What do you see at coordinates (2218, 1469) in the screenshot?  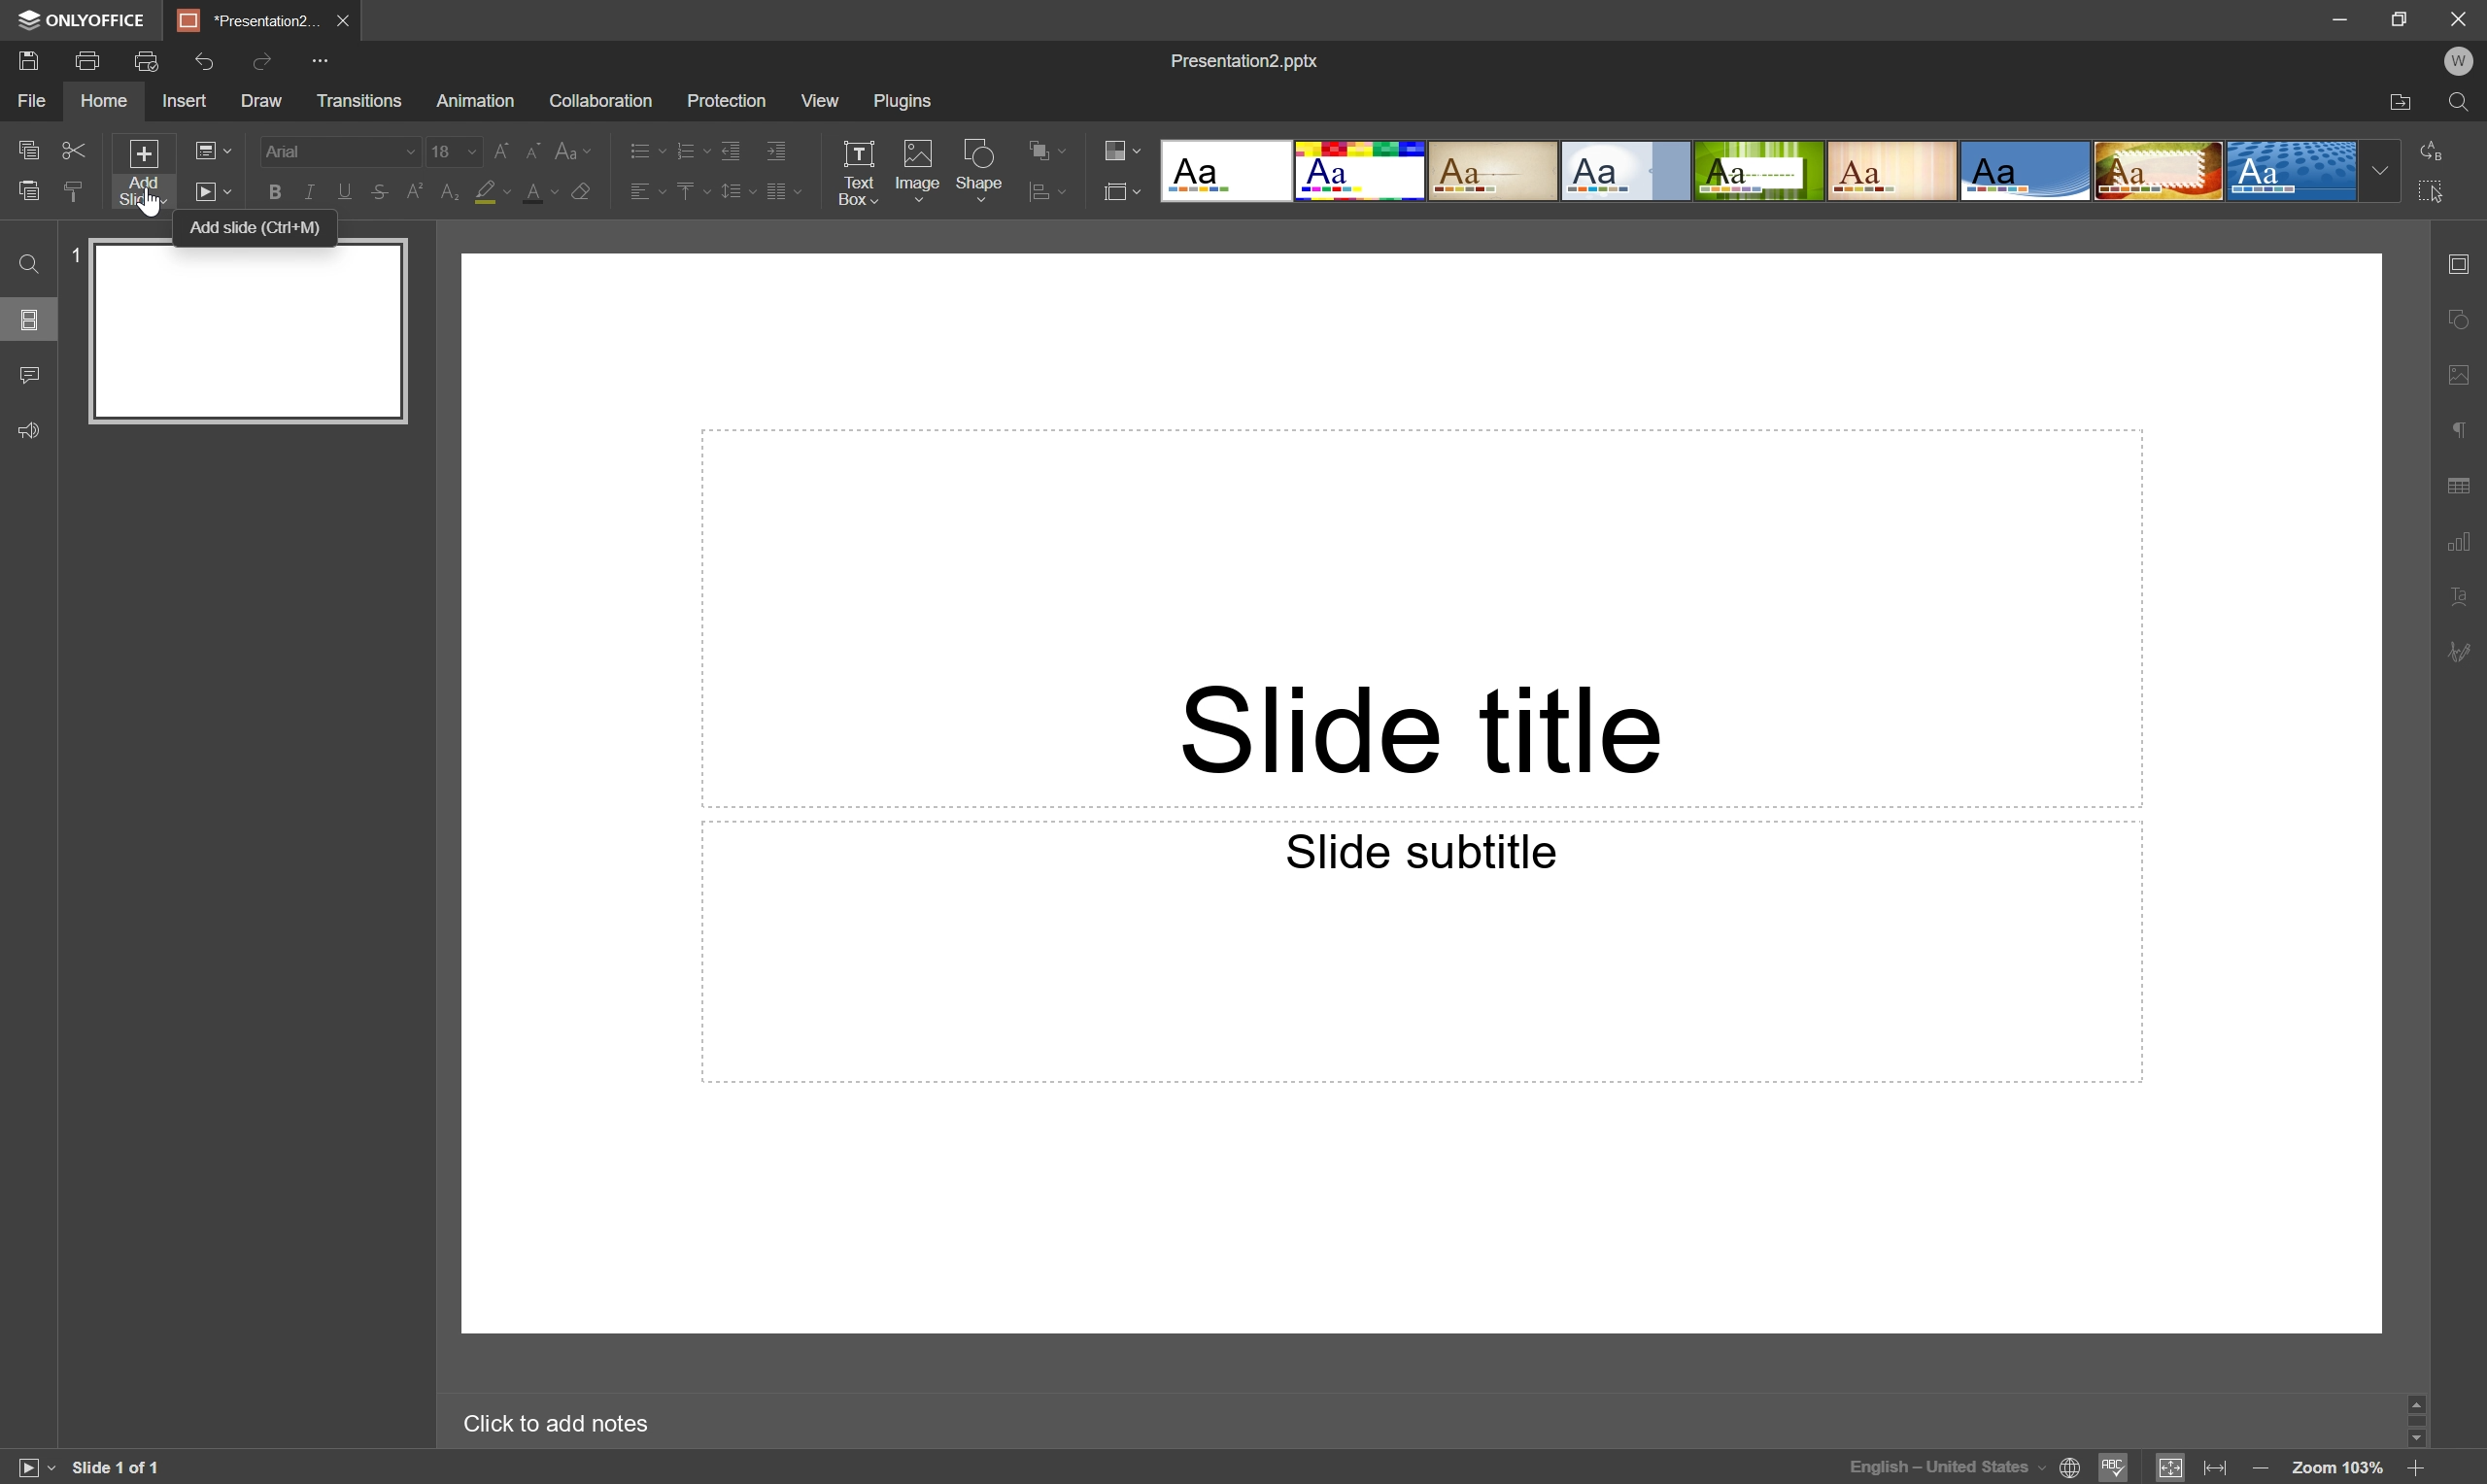 I see `Fit to width` at bounding box center [2218, 1469].